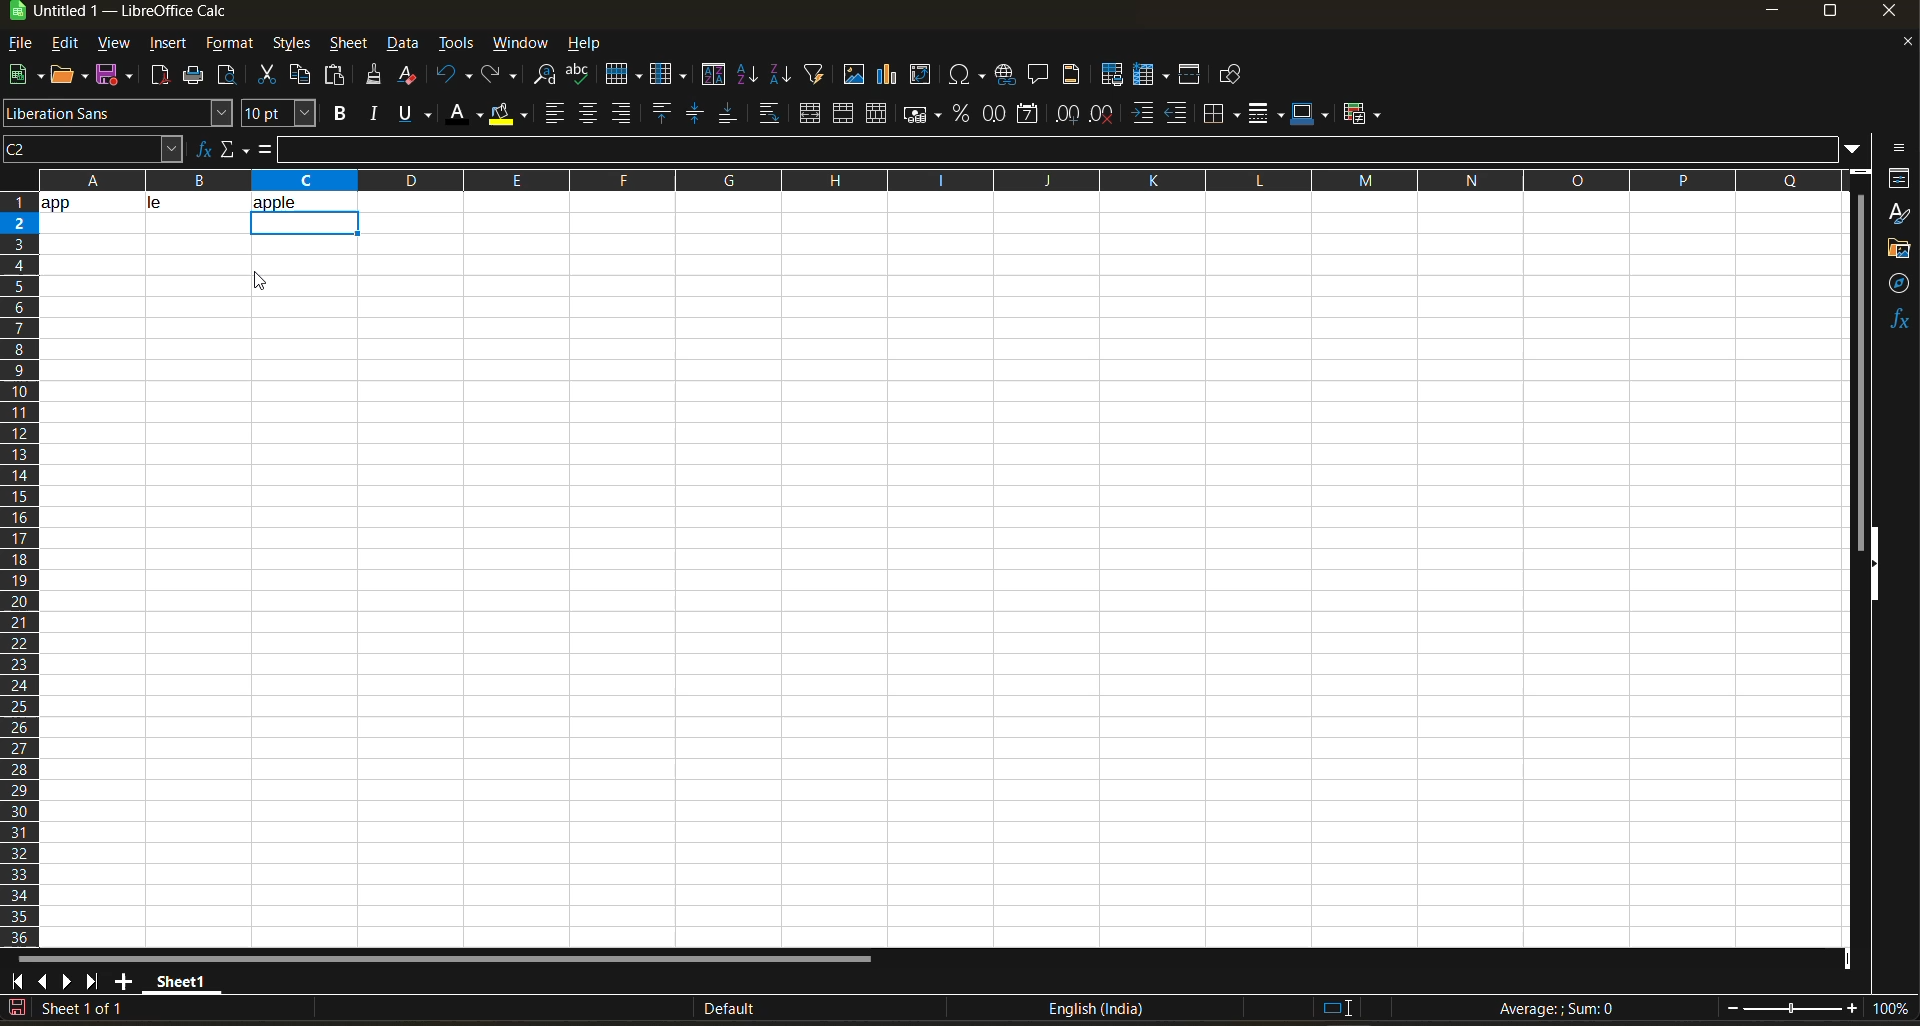 The width and height of the screenshot is (1920, 1026). I want to click on background color, so click(507, 115).